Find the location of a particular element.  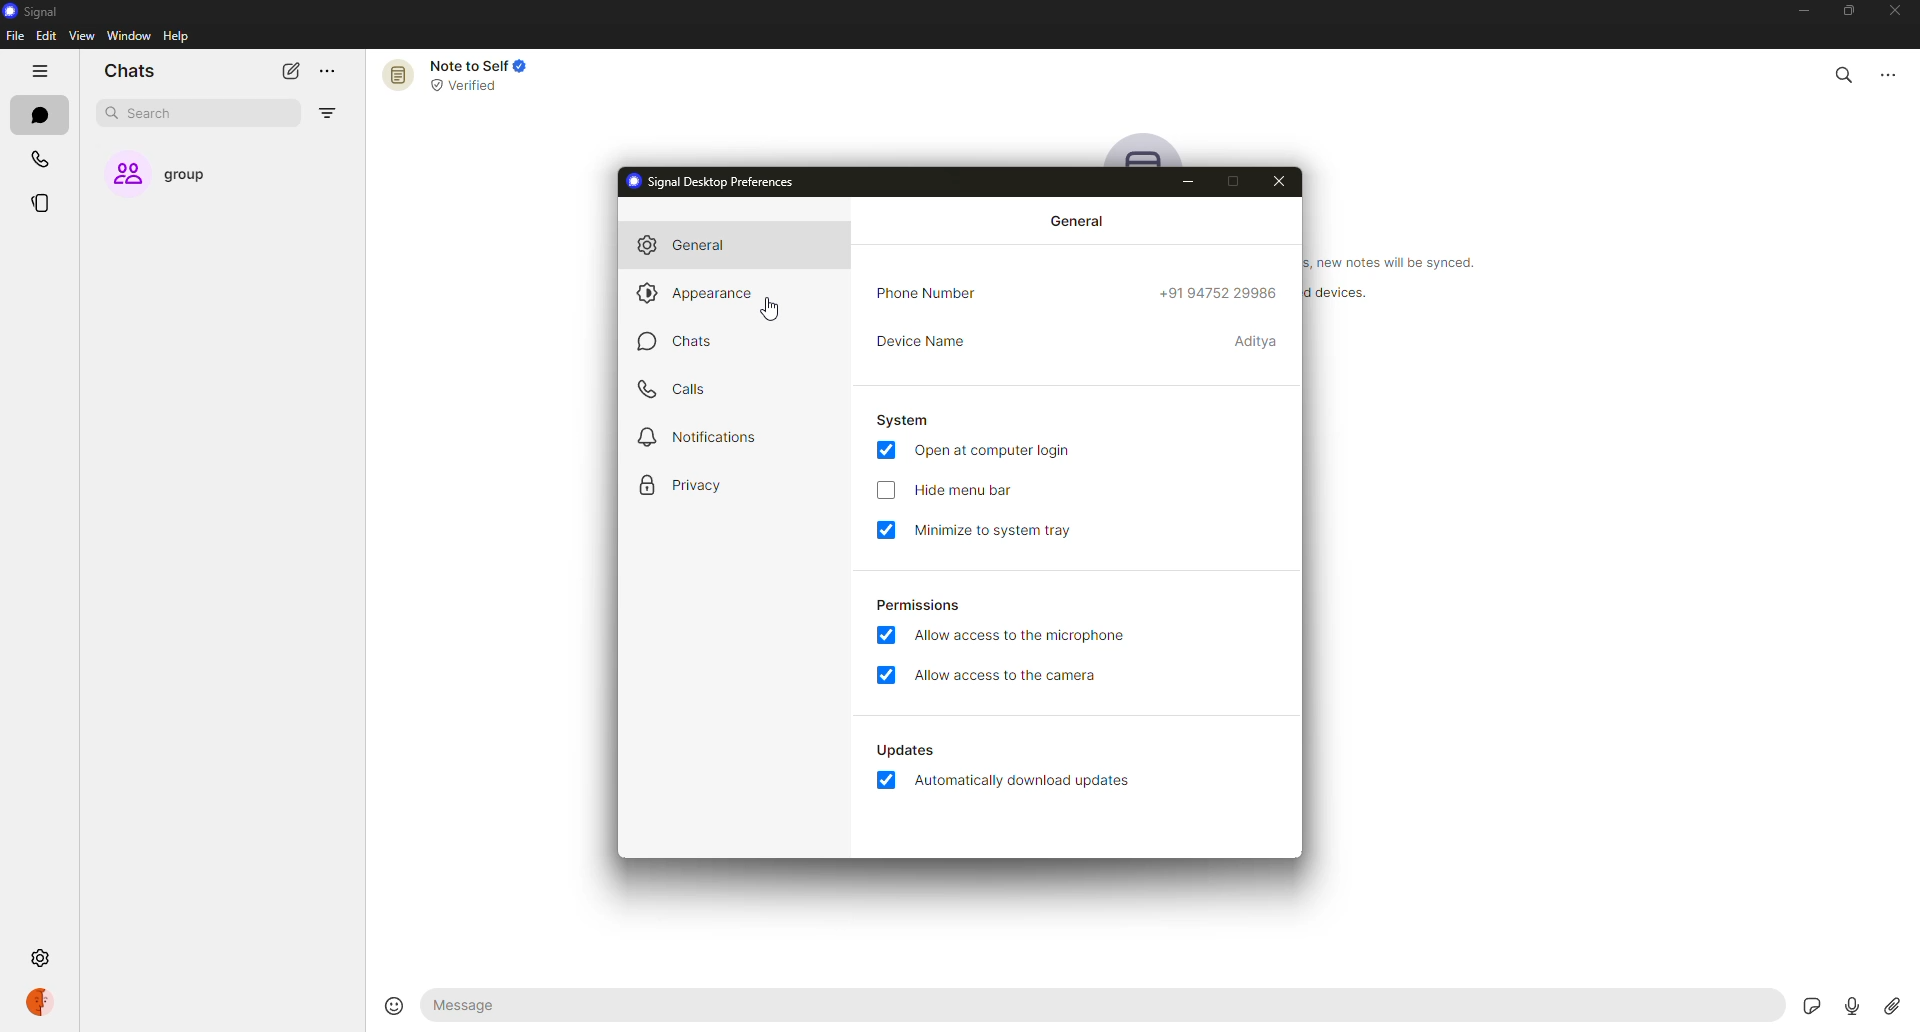

file is located at coordinates (14, 37).